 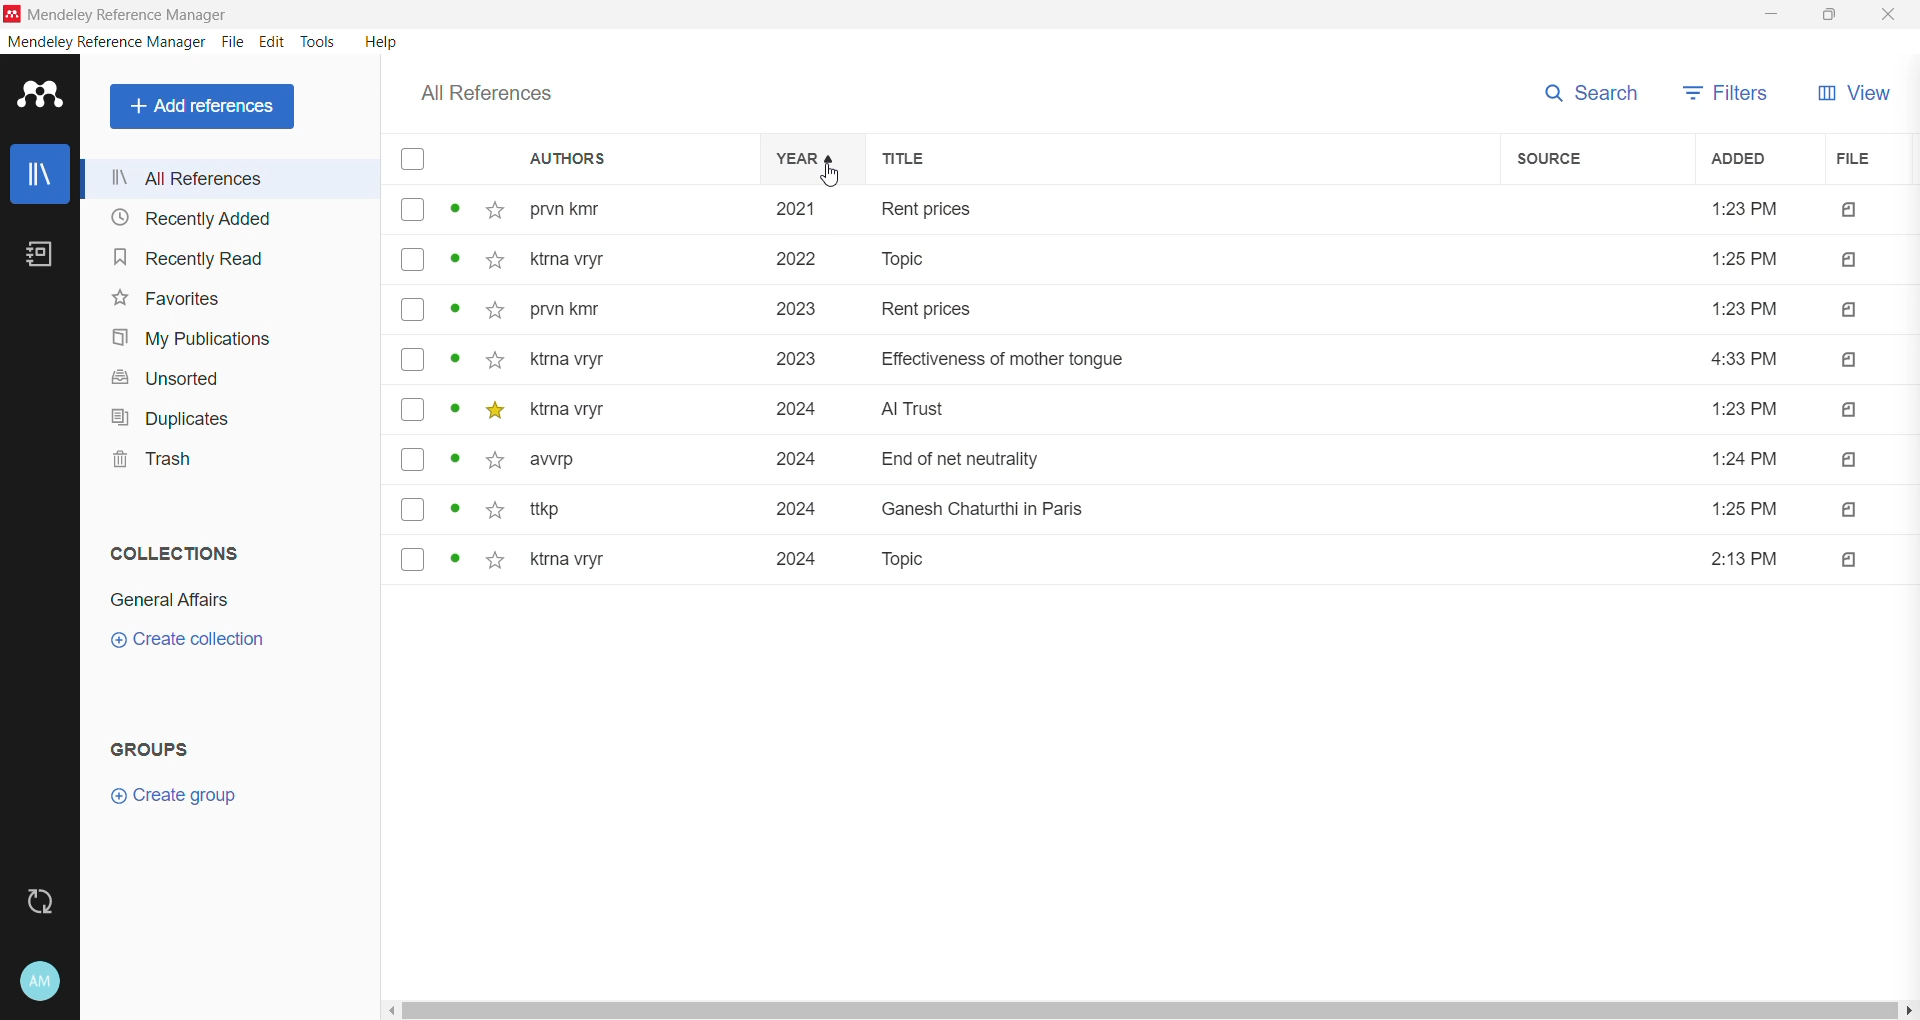 What do you see at coordinates (414, 509) in the screenshot?
I see `select` at bounding box center [414, 509].